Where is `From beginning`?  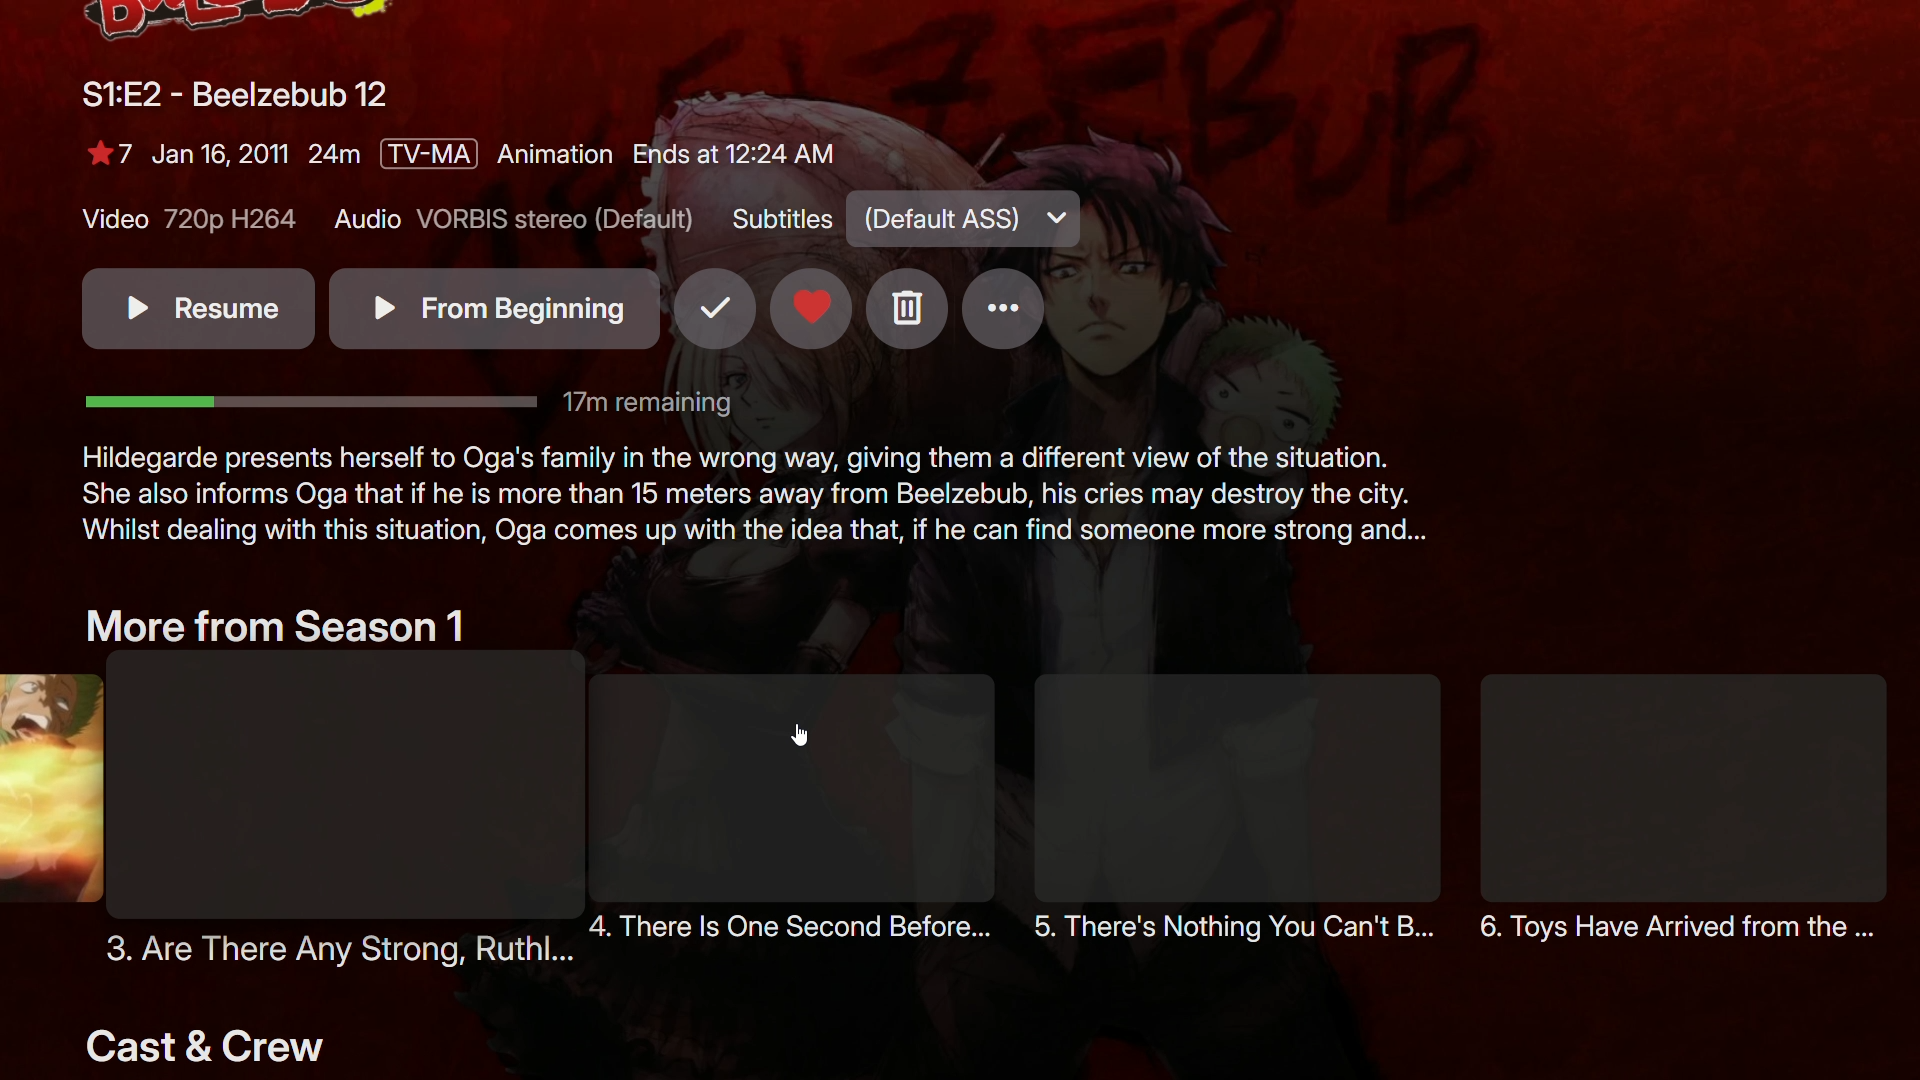
From beginning is located at coordinates (493, 310).